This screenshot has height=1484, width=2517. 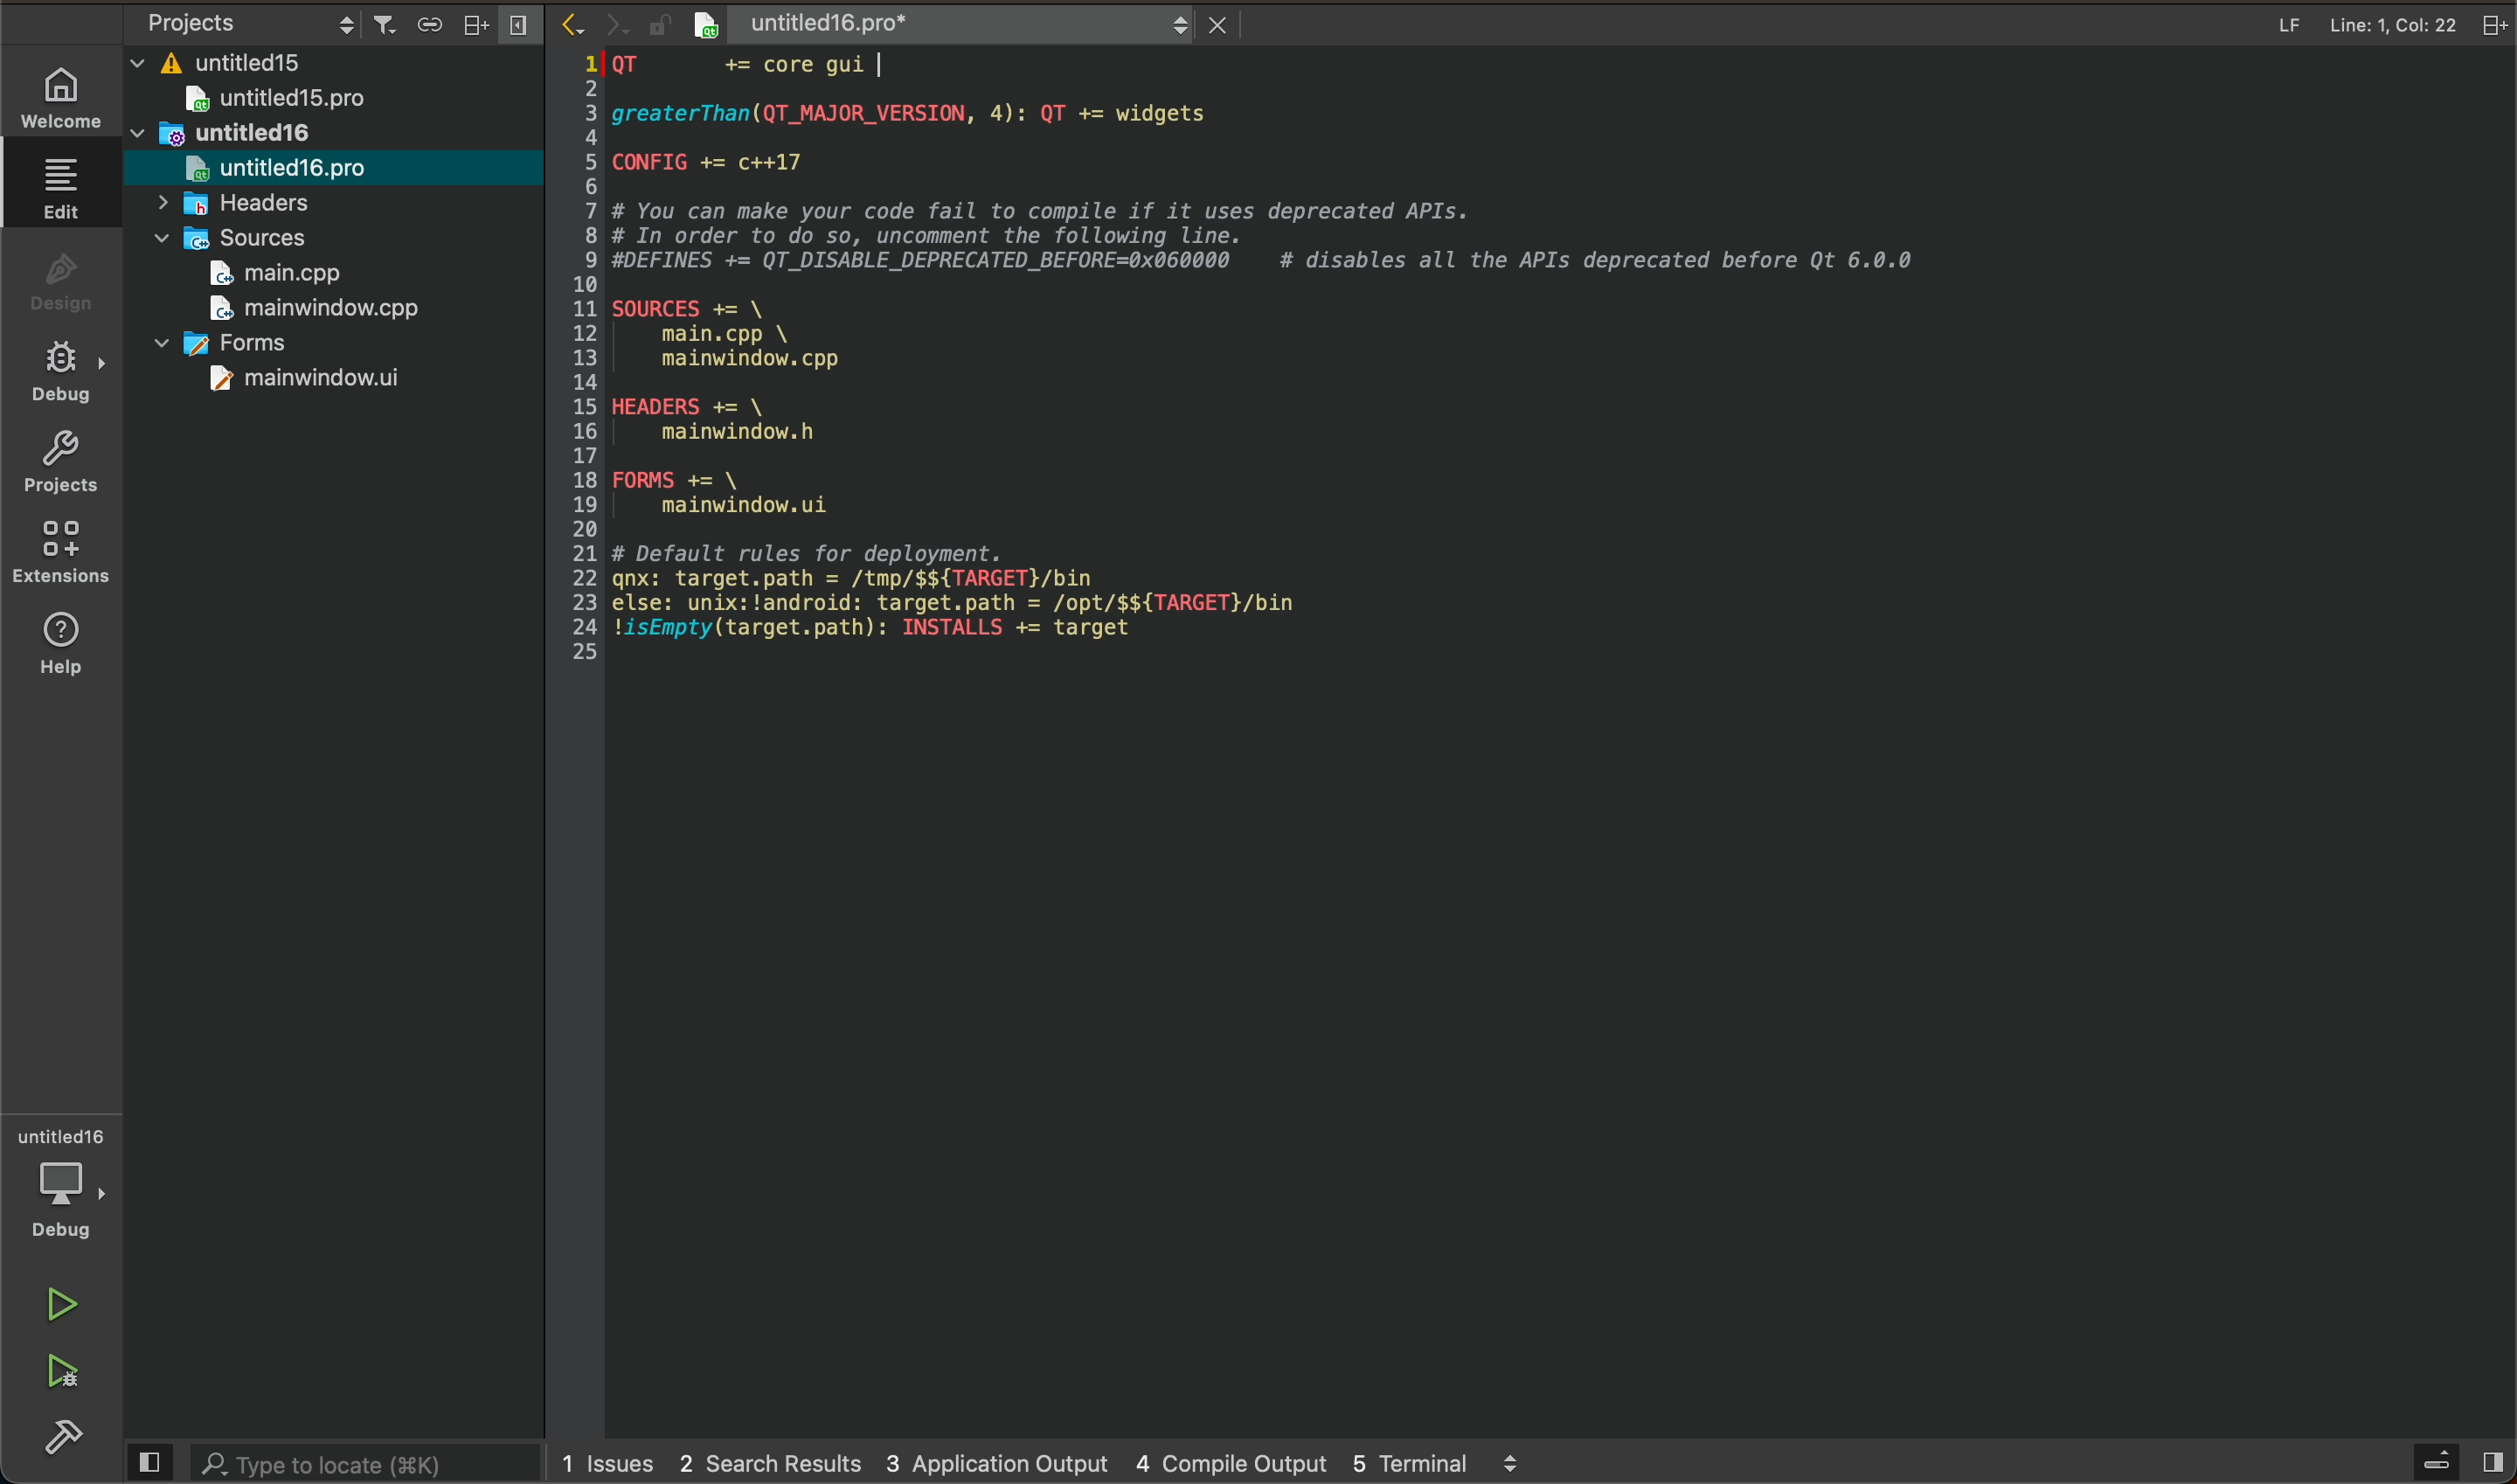 What do you see at coordinates (591, 23) in the screenshot?
I see `arrow icons` at bounding box center [591, 23].